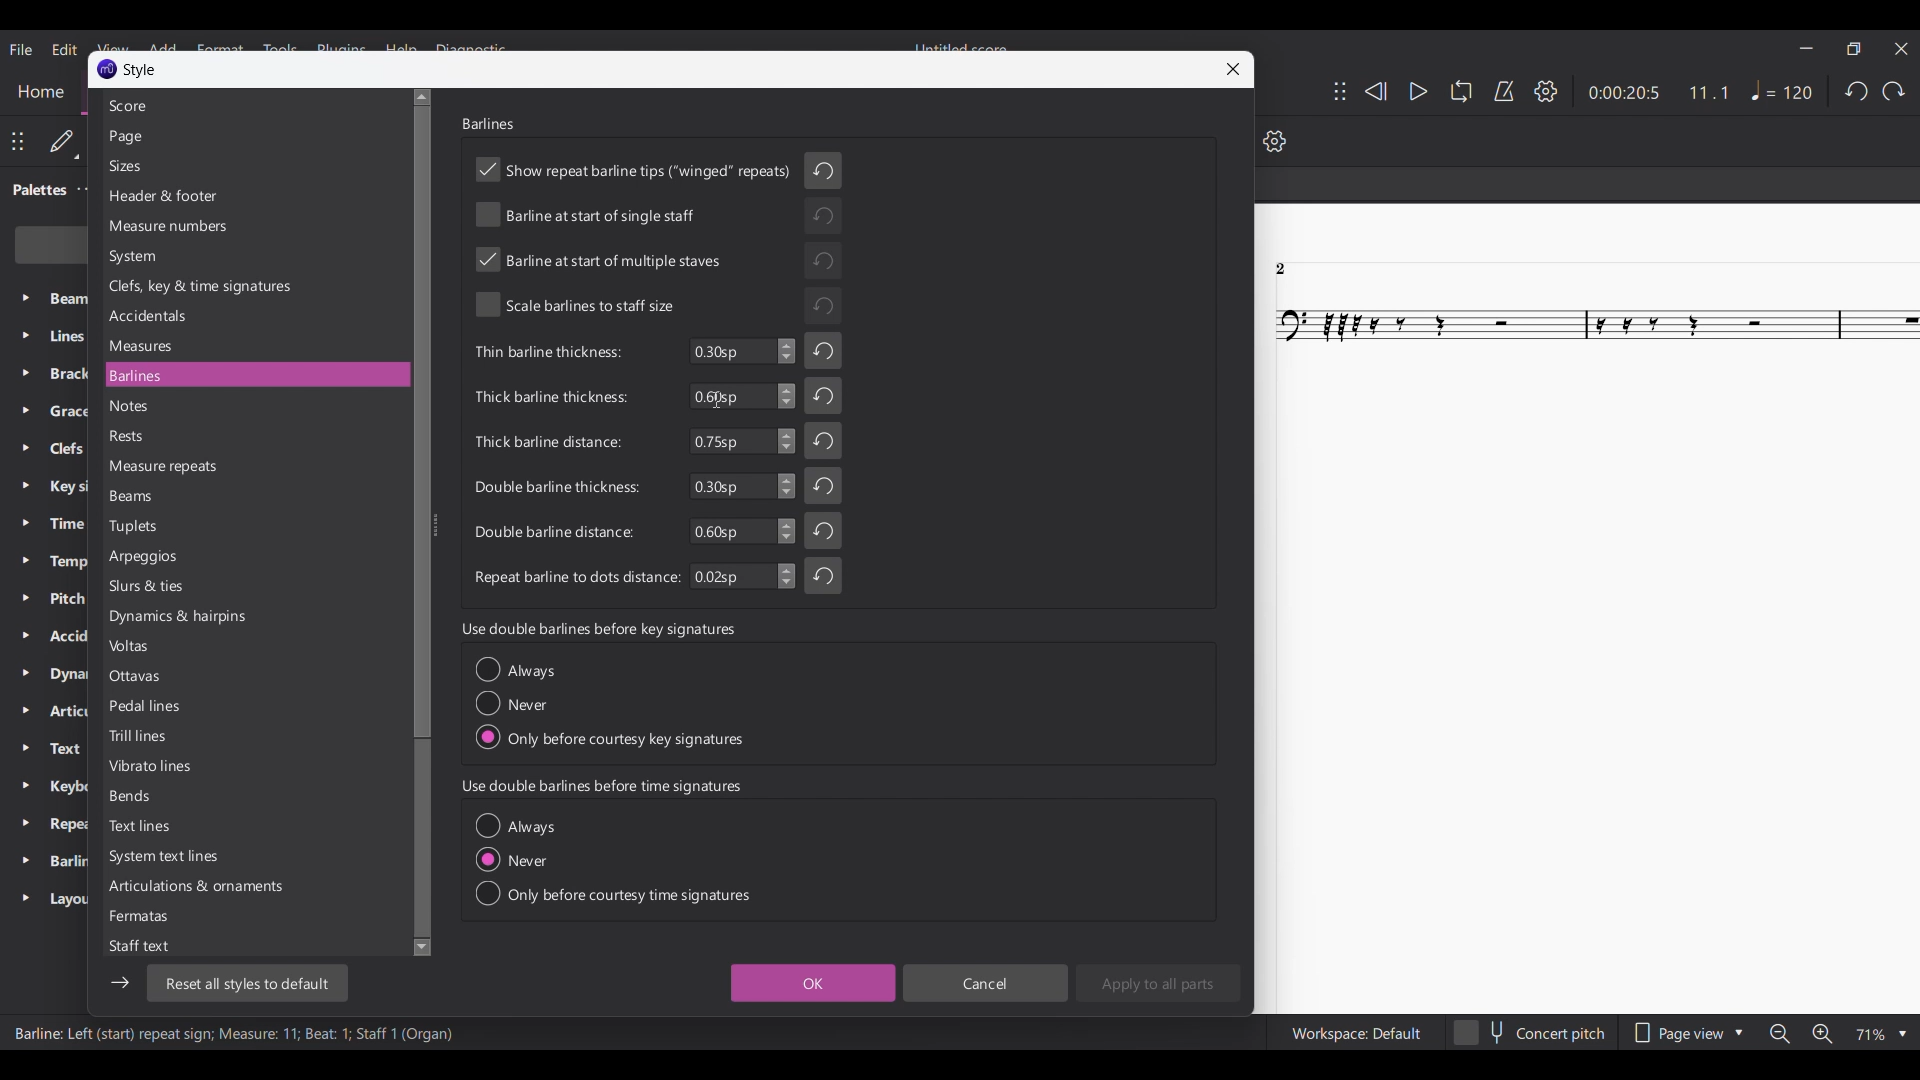 The image size is (1920, 1080). Describe the element at coordinates (1782, 90) in the screenshot. I see `Tempo` at that location.